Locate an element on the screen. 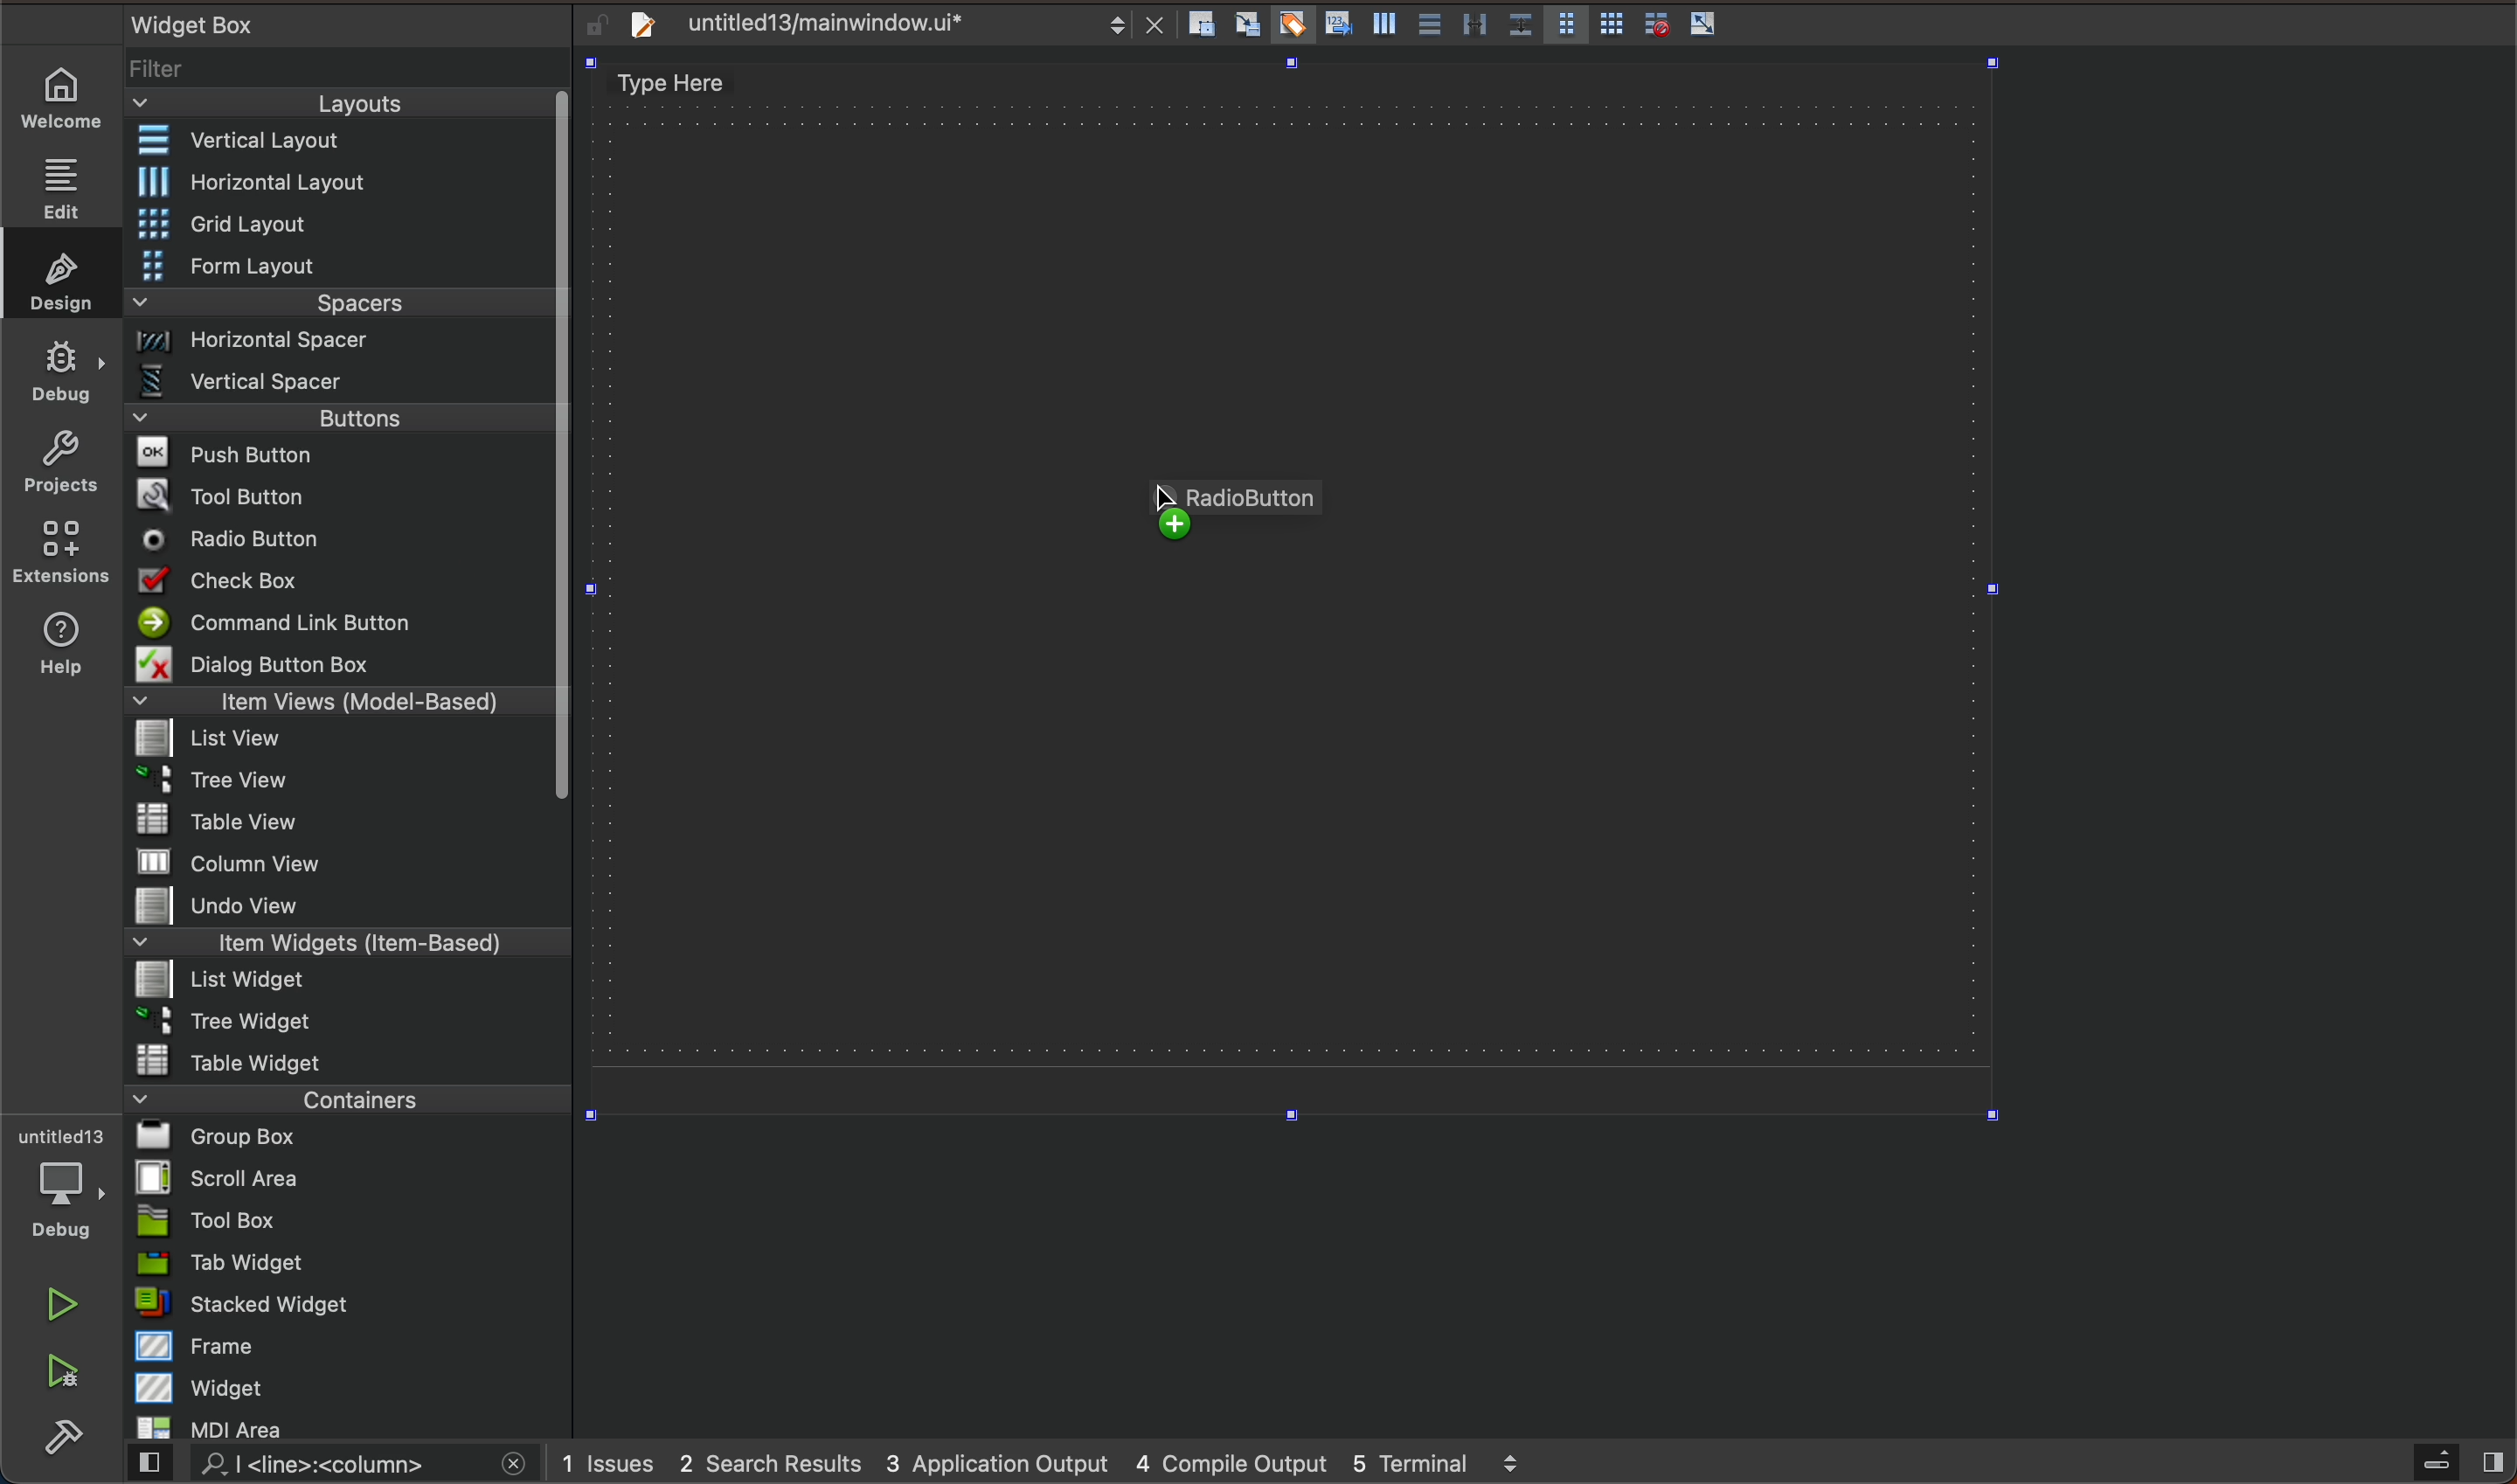 The width and height of the screenshot is (2517, 1484). logs is located at coordinates (1073, 1462).